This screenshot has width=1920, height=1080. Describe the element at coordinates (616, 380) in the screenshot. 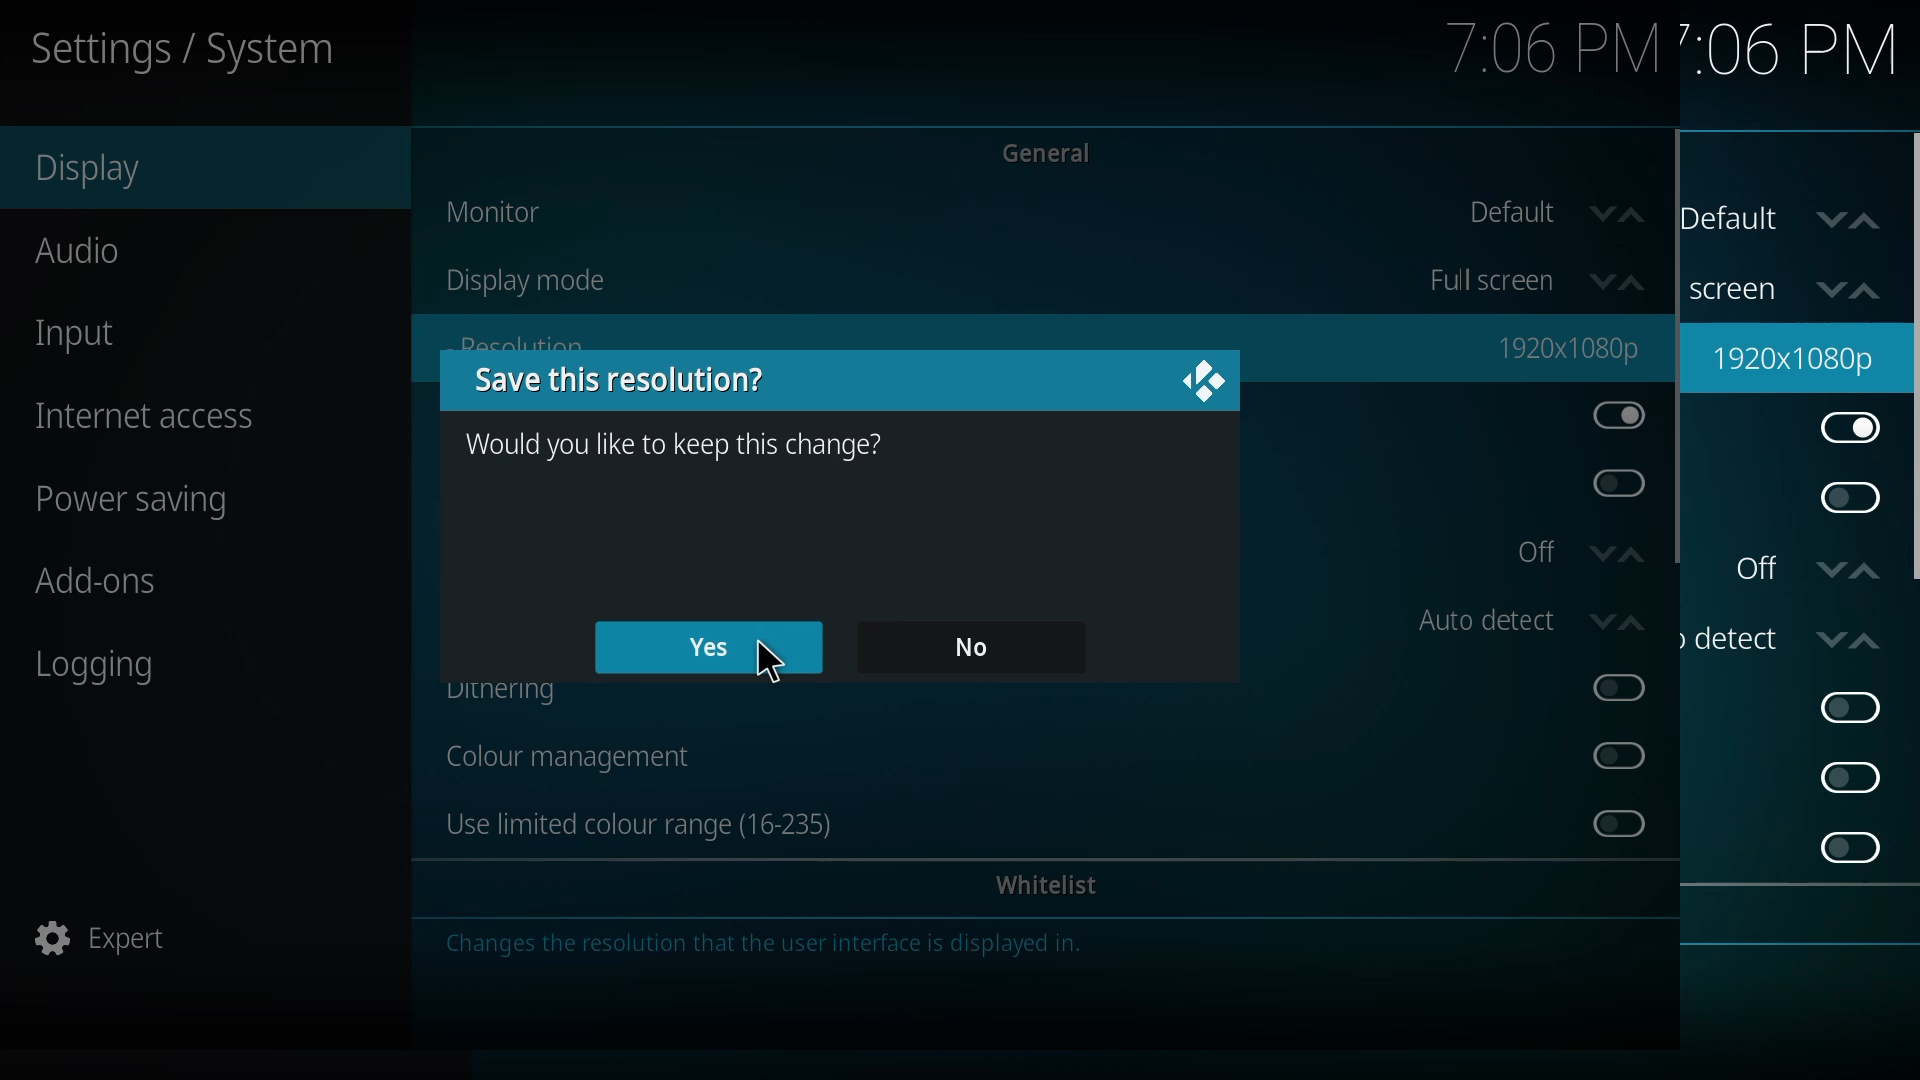

I see `save` at that location.